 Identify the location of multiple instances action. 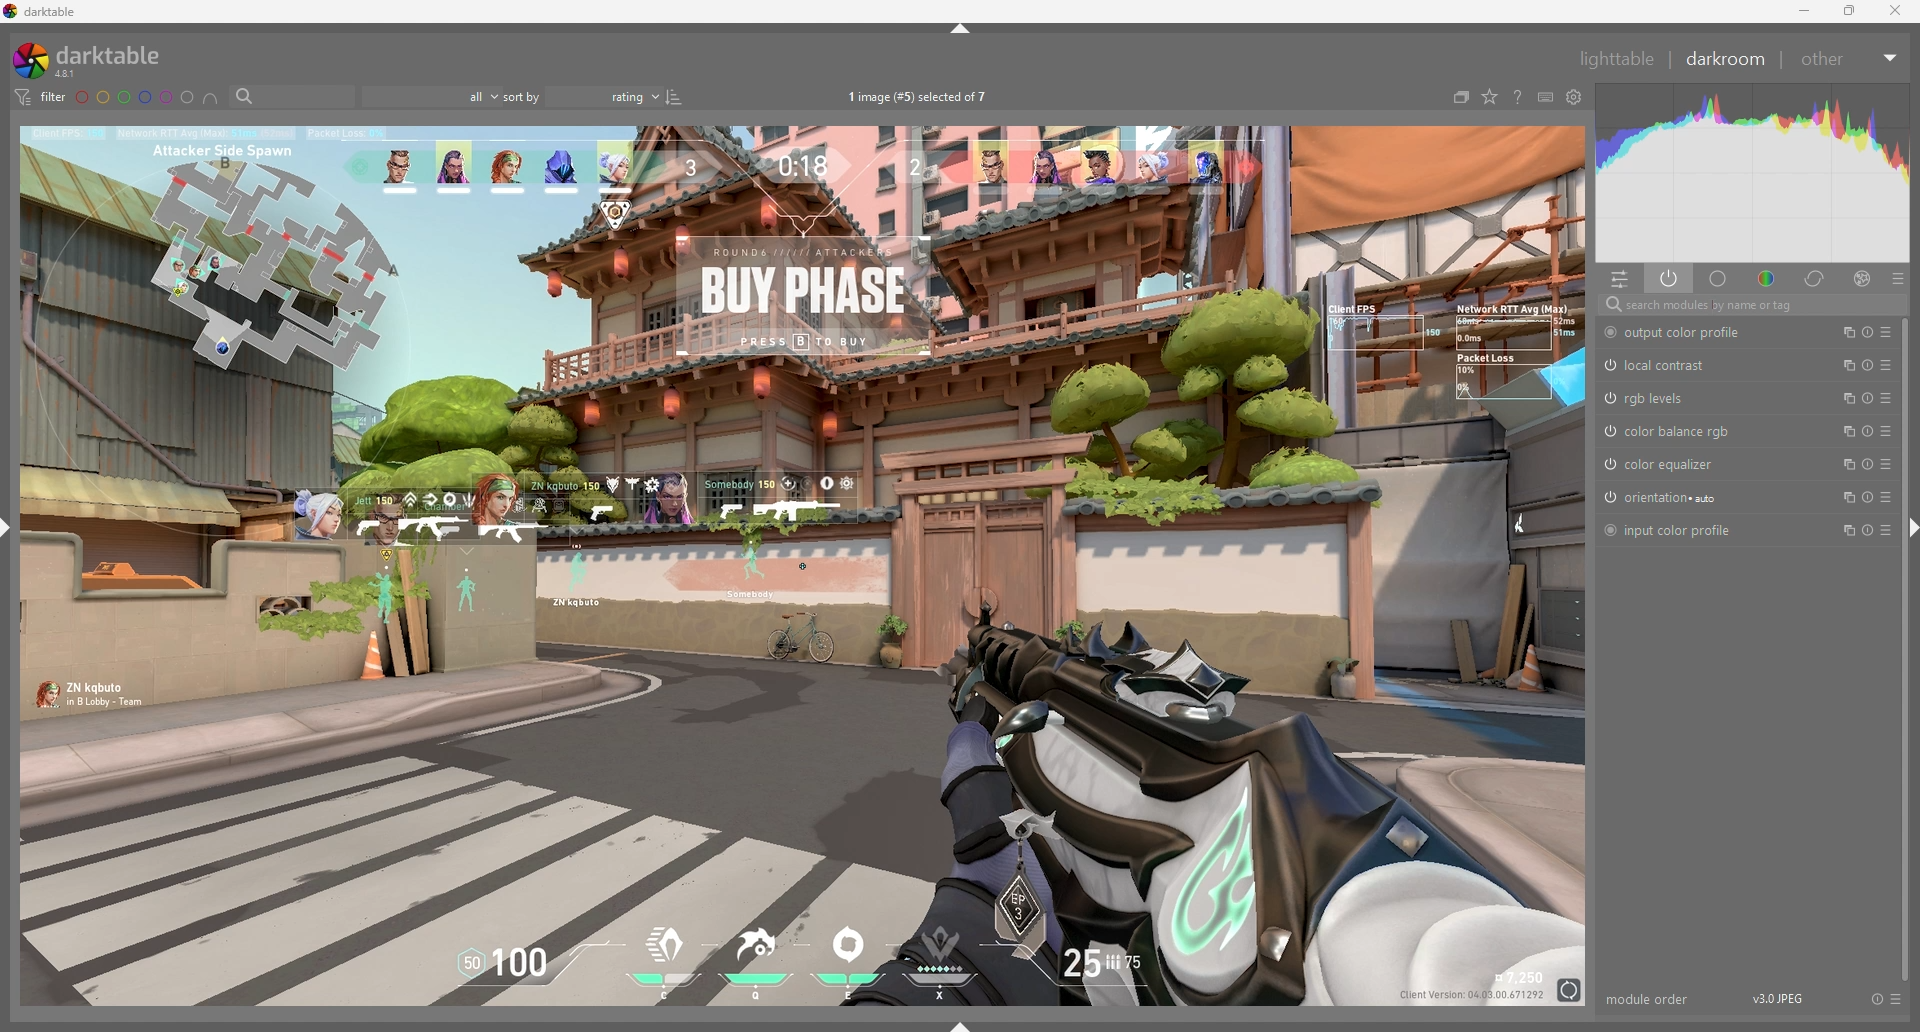
(1845, 432).